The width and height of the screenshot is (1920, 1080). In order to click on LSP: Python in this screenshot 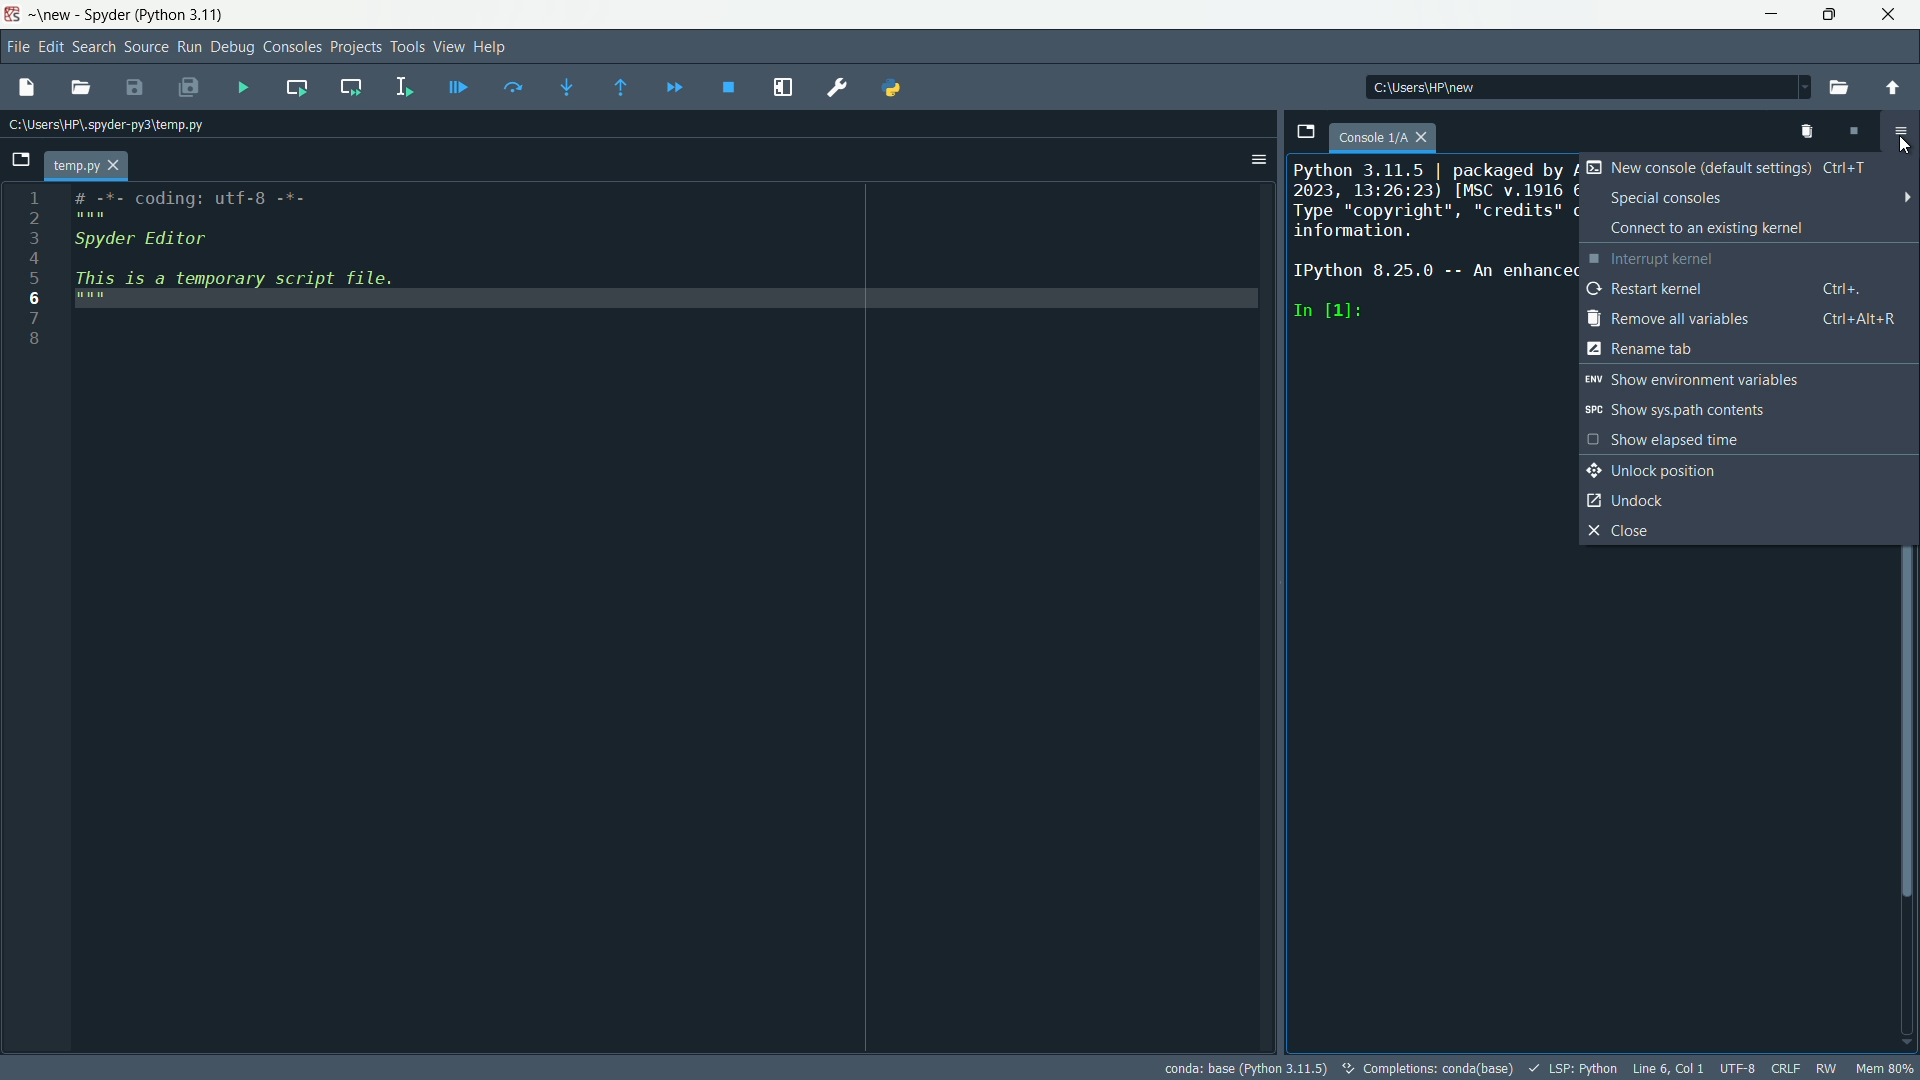, I will do `click(1571, 1069)`.